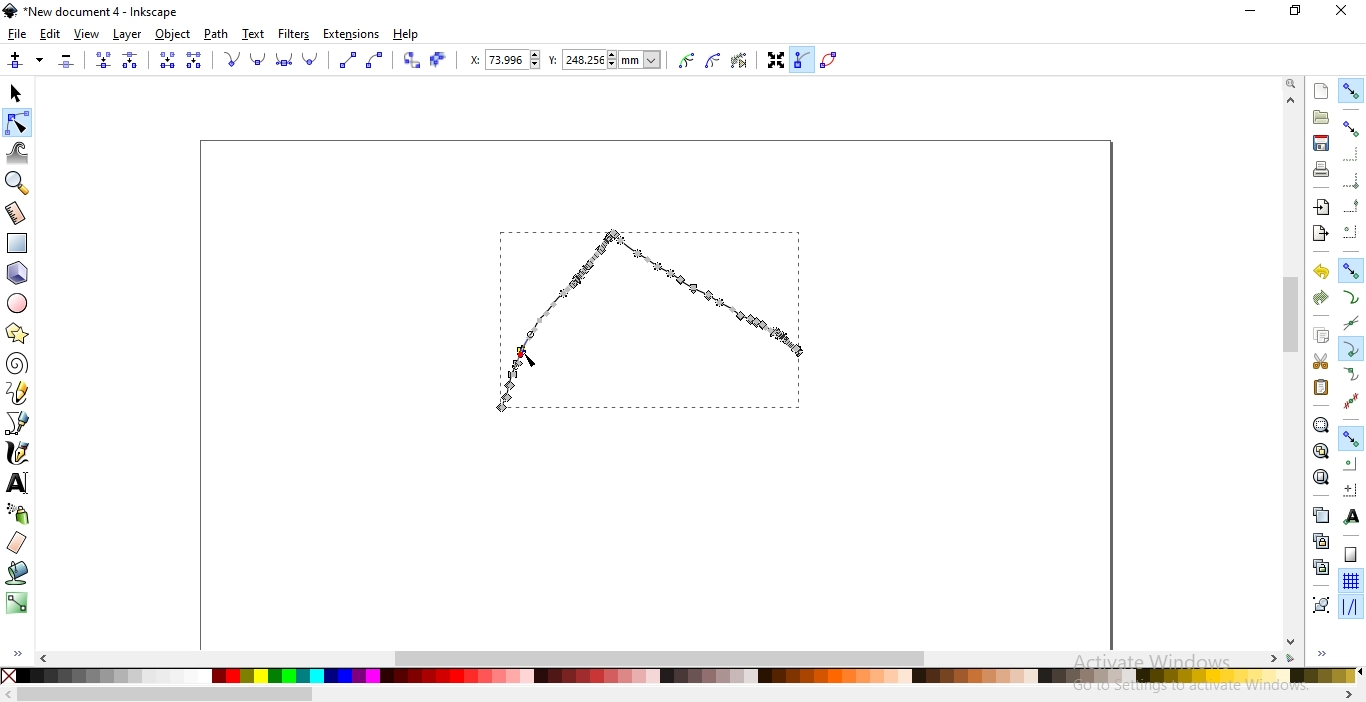 This screenshot has width=1366, height=702. I want to click on show masks of selected objects, so click(715, 61).